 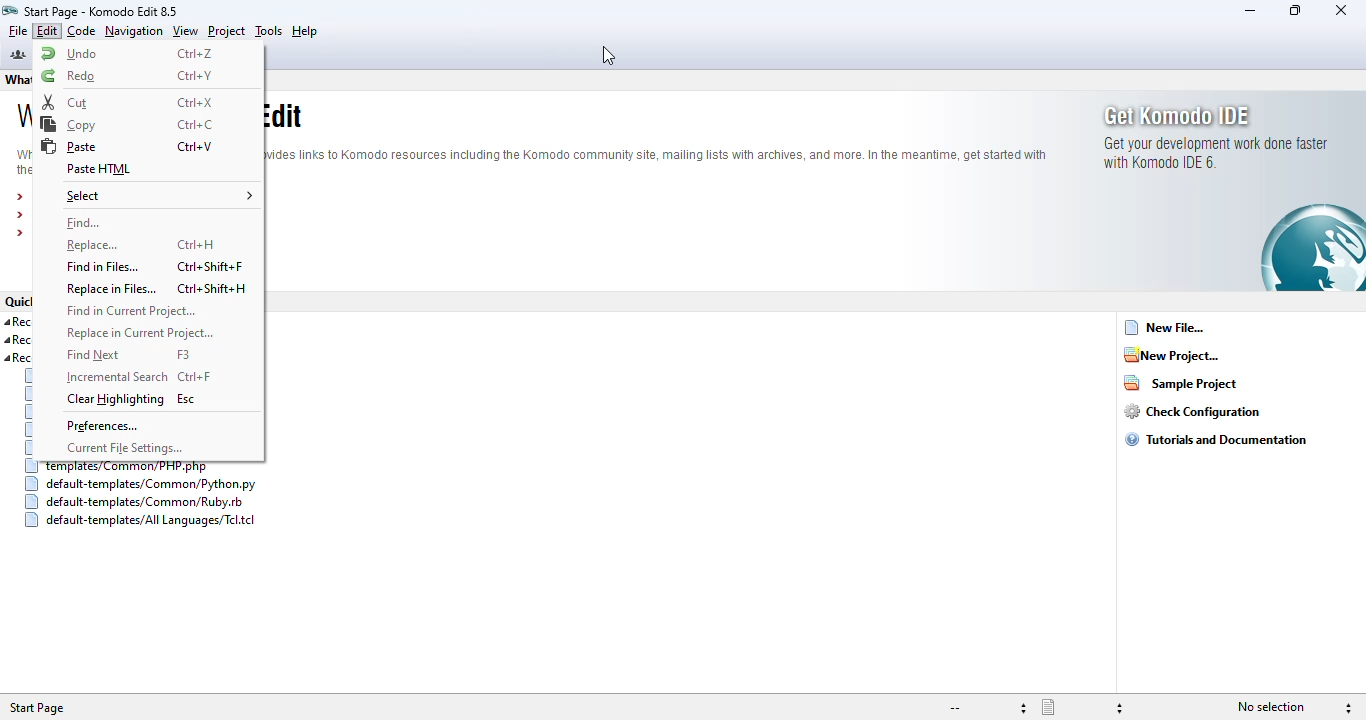 I want to click on file, so click(x=17, y=30).